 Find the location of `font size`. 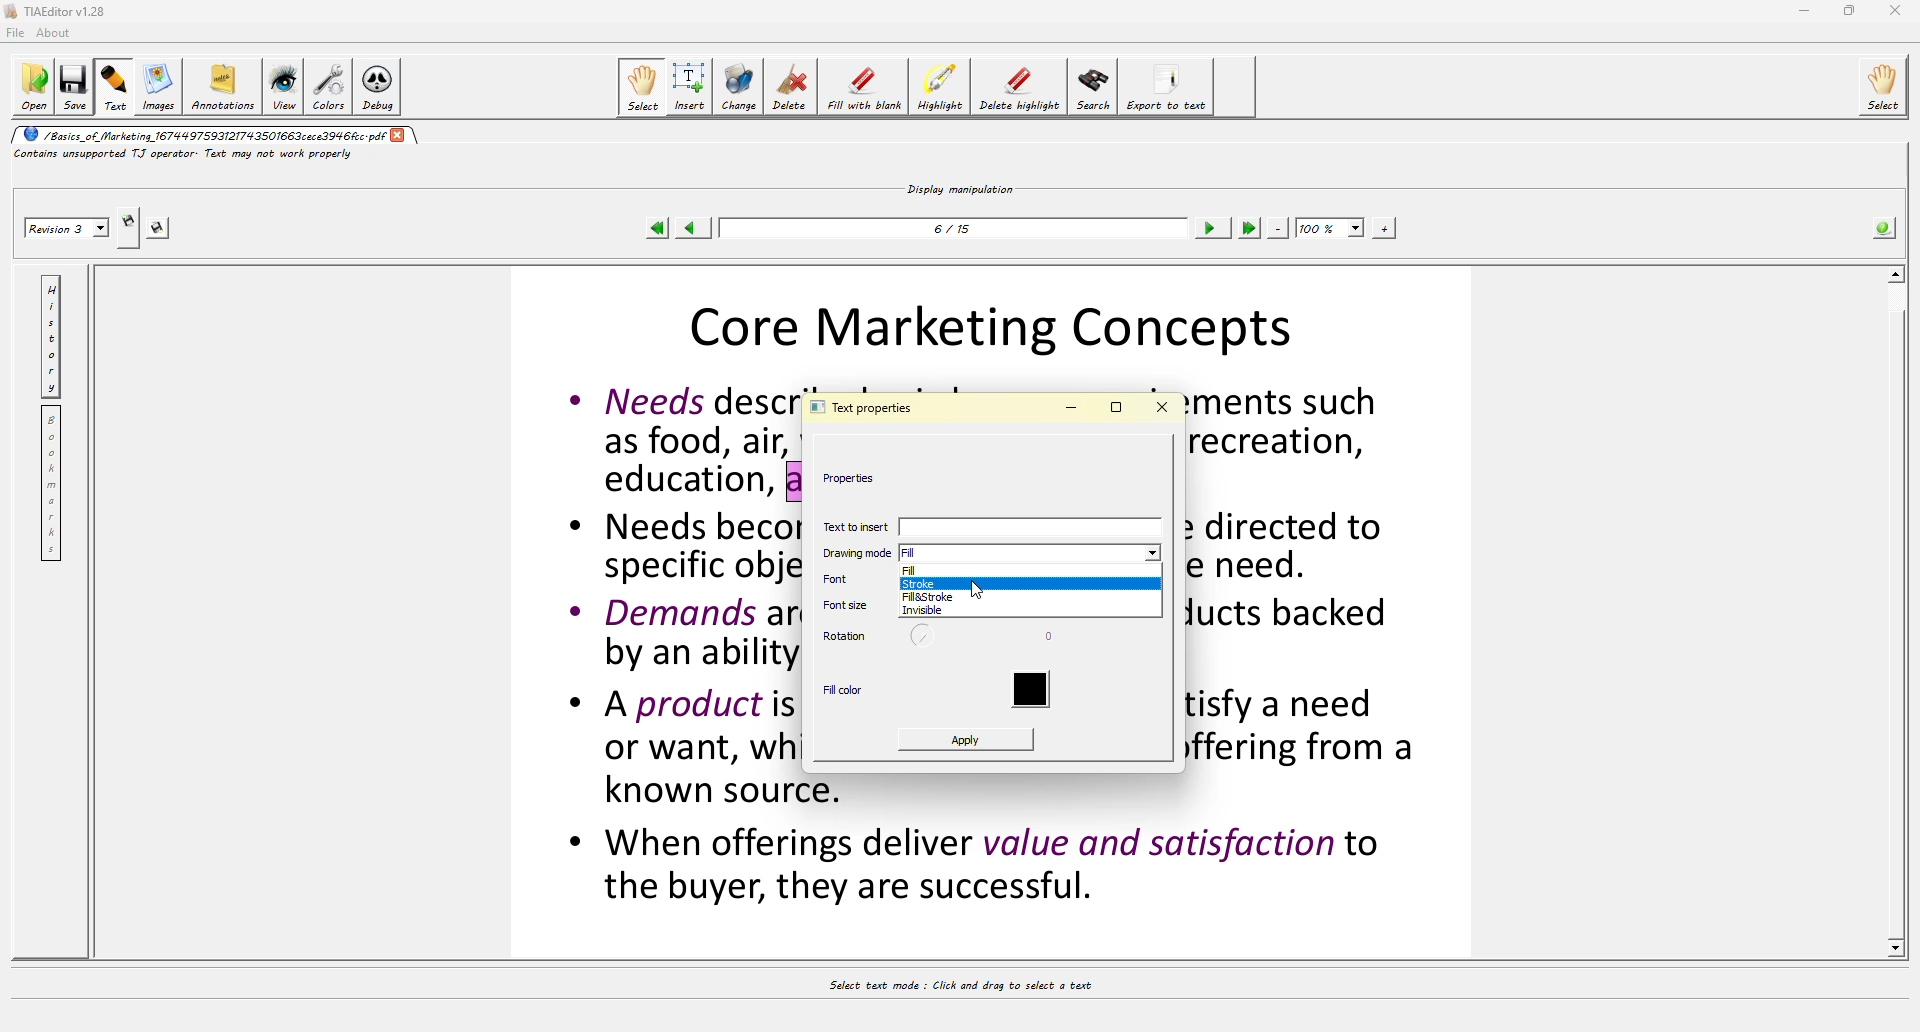

font size is located at coordinates (843, 605).